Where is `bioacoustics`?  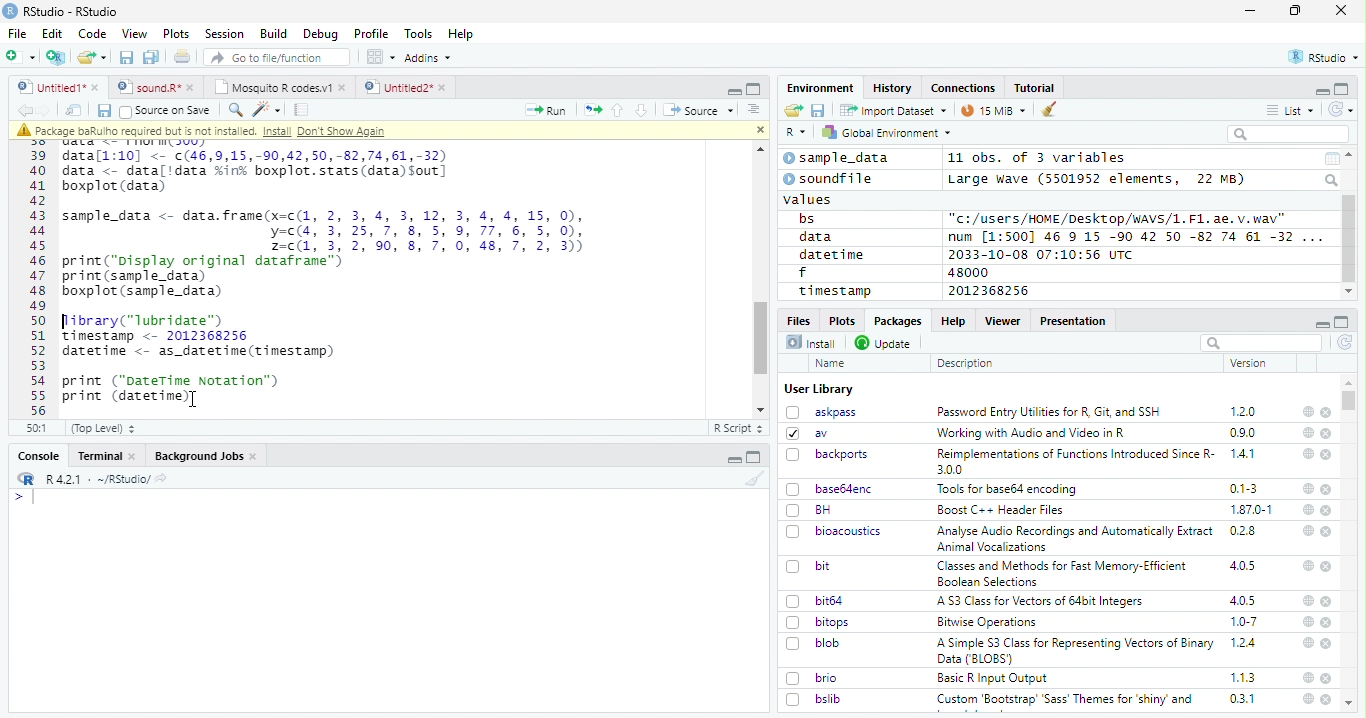
bioacoustics is located at coordinates (834, 531).